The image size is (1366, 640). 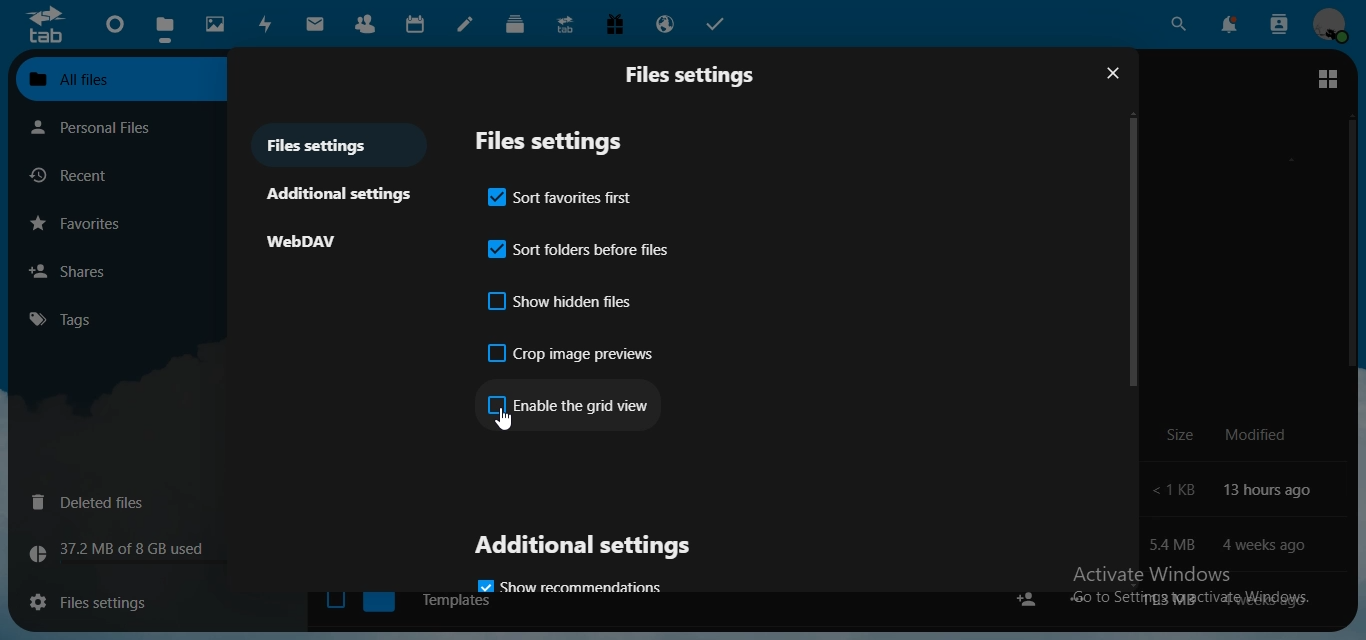 What do you see at coordinates (698, 74) in the screenshot?
I see `files settings` at bounding box center [698, 74].